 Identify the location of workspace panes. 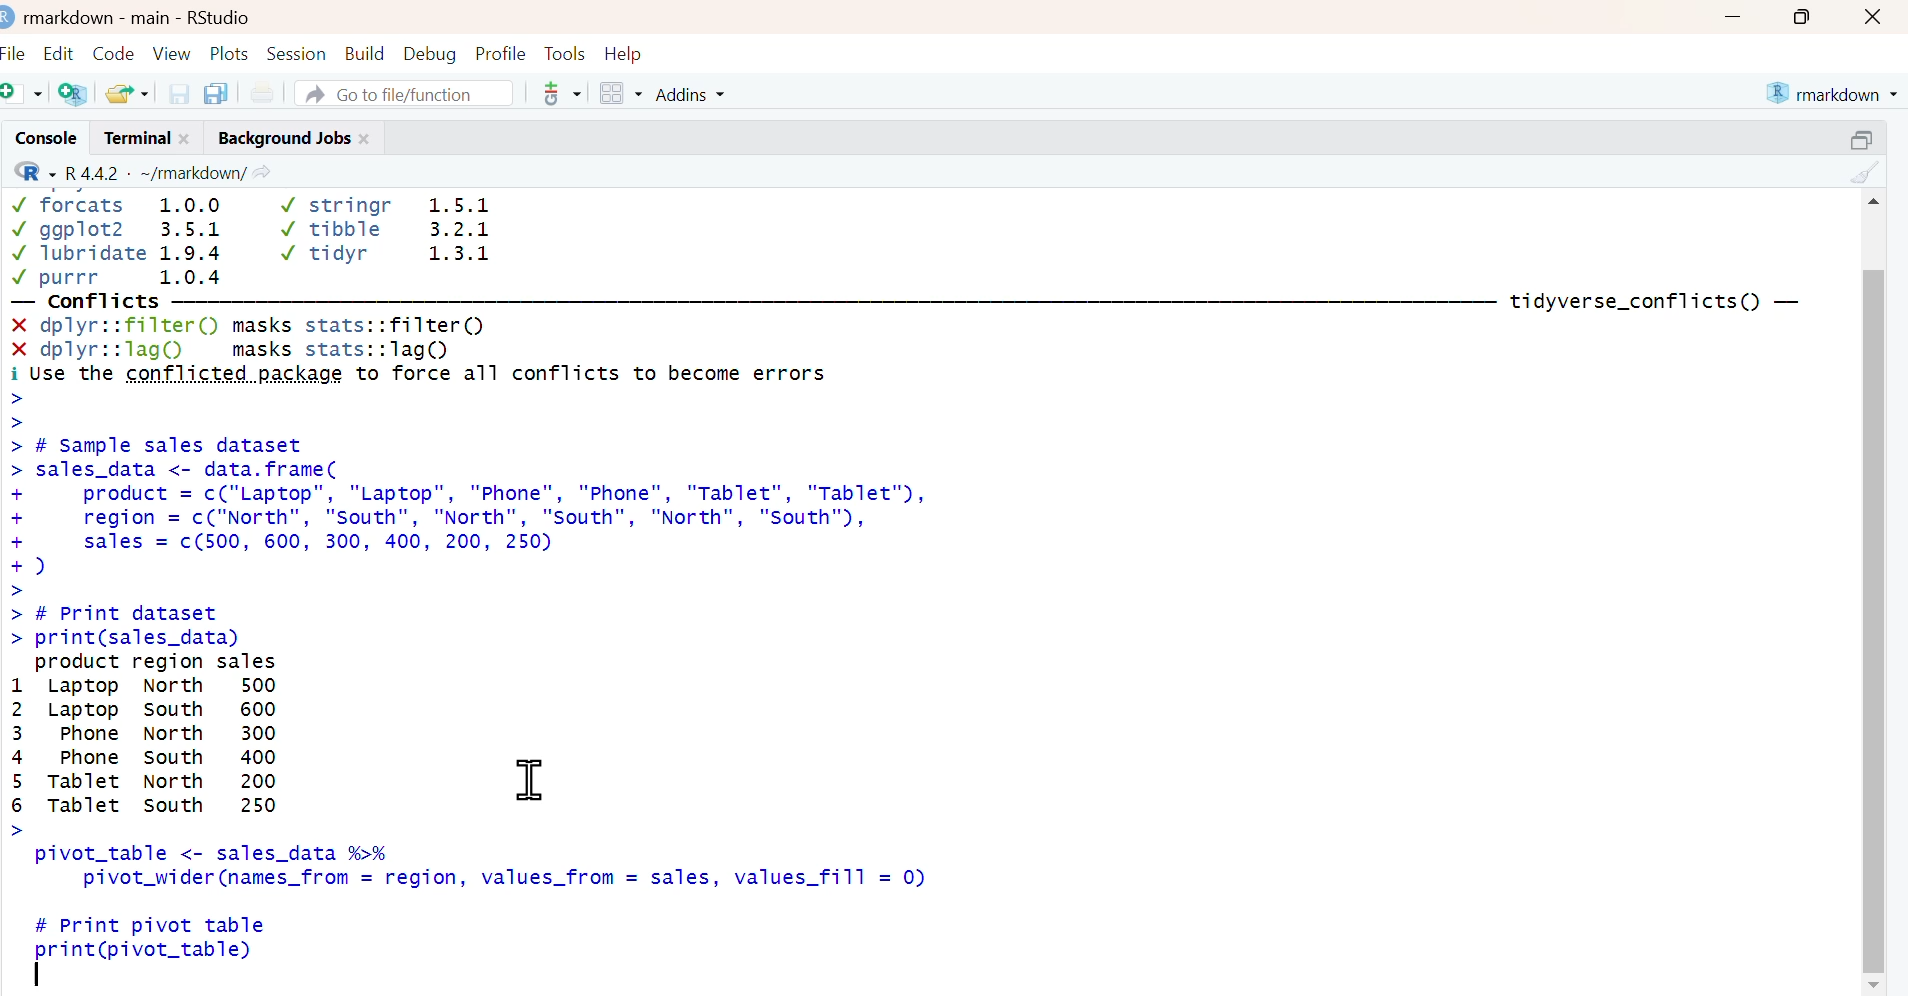
(621, 94).